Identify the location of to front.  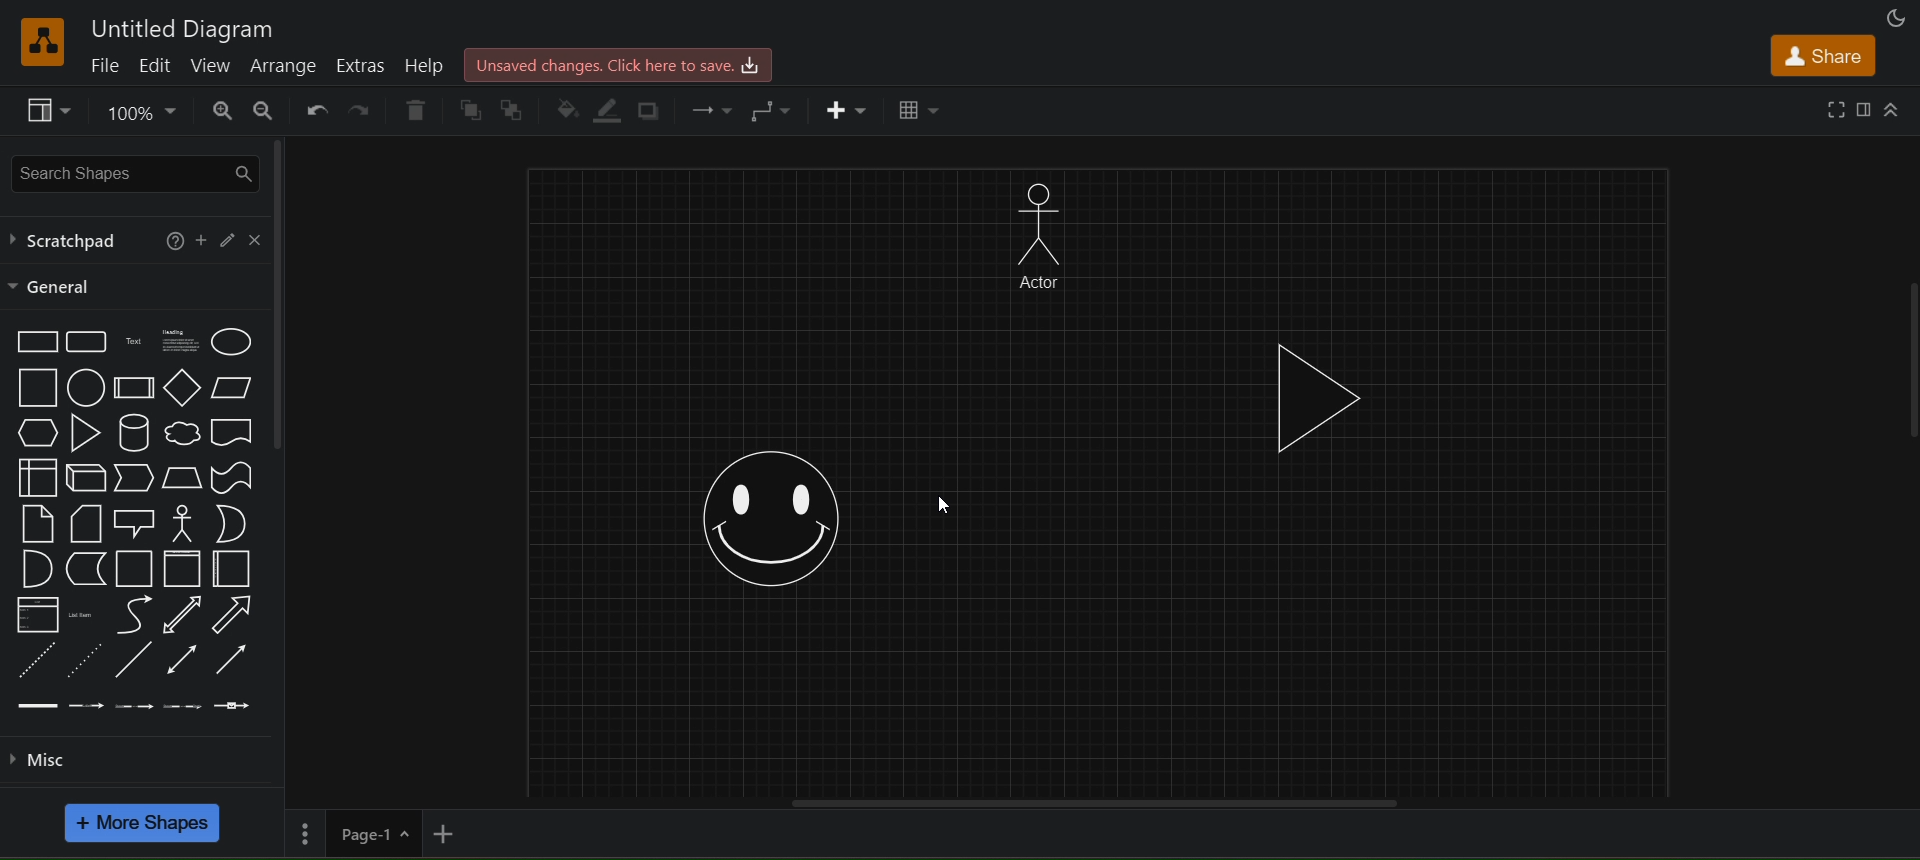
(470, 106).